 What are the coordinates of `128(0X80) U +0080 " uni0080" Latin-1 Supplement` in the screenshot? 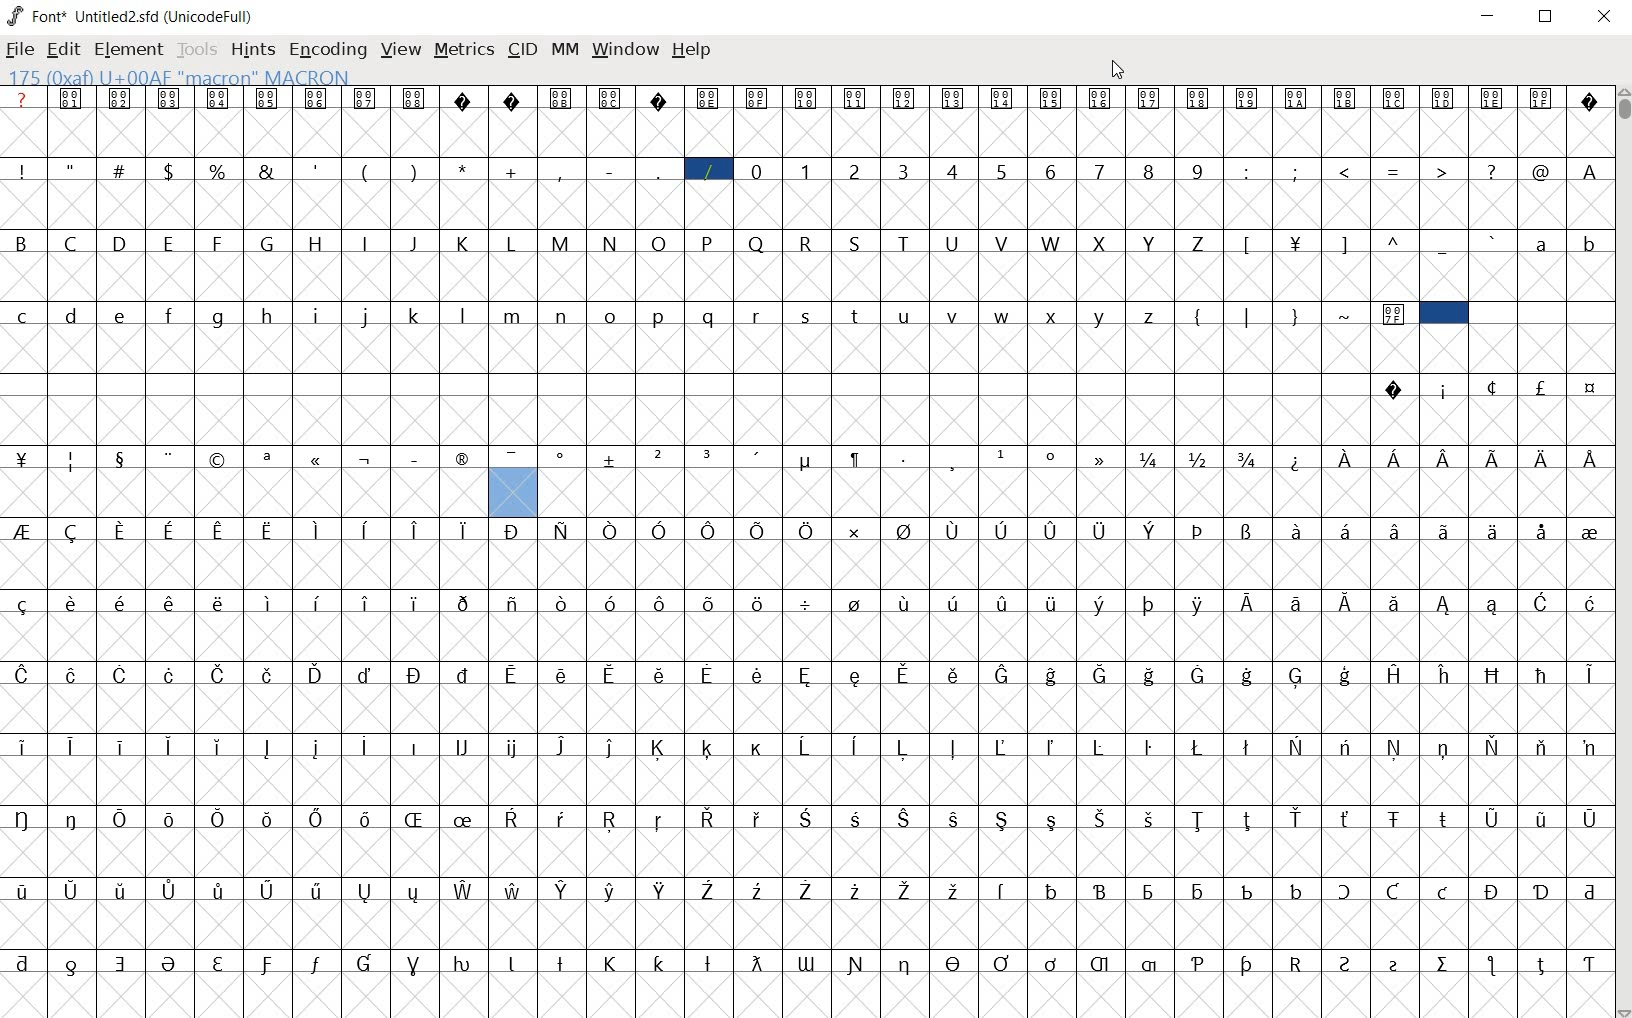 It's located at (225, 75).